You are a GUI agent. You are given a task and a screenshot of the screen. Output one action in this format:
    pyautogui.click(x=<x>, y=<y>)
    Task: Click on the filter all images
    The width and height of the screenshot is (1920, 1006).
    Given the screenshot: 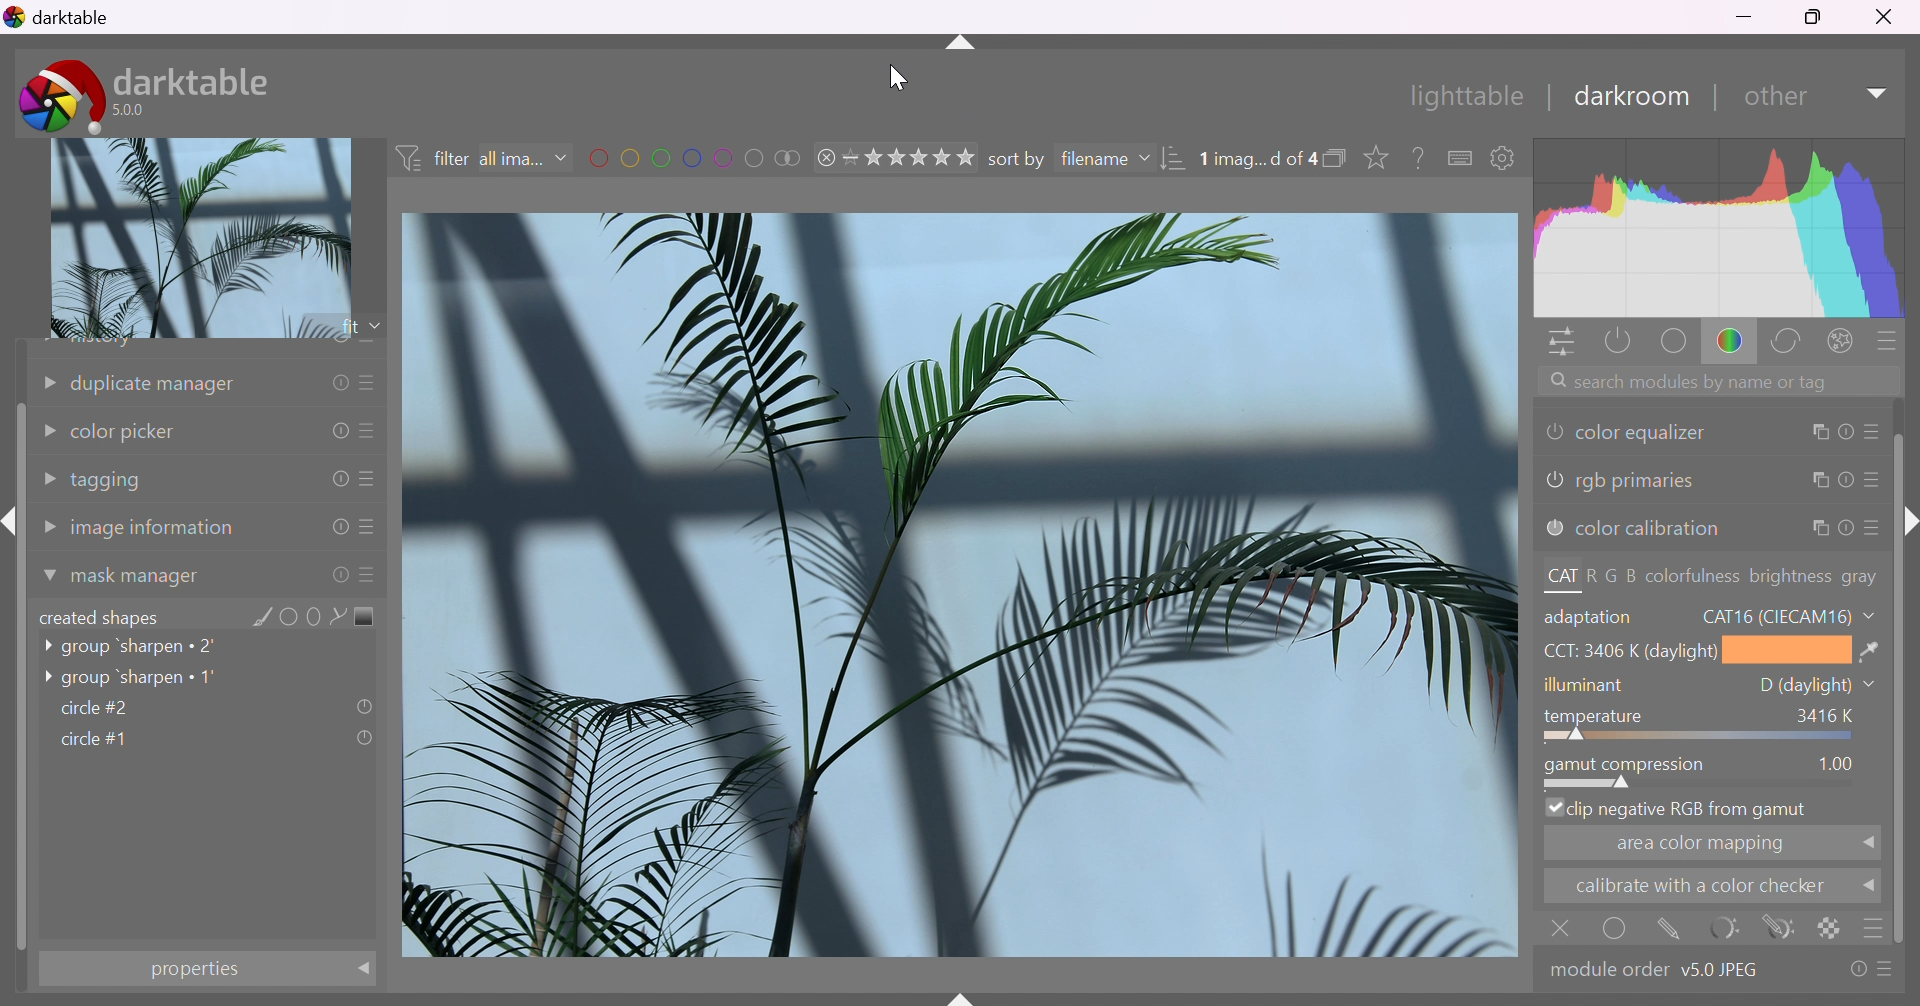 What is the action you would take?
    pyautogui.click(x=486, y=156)
    